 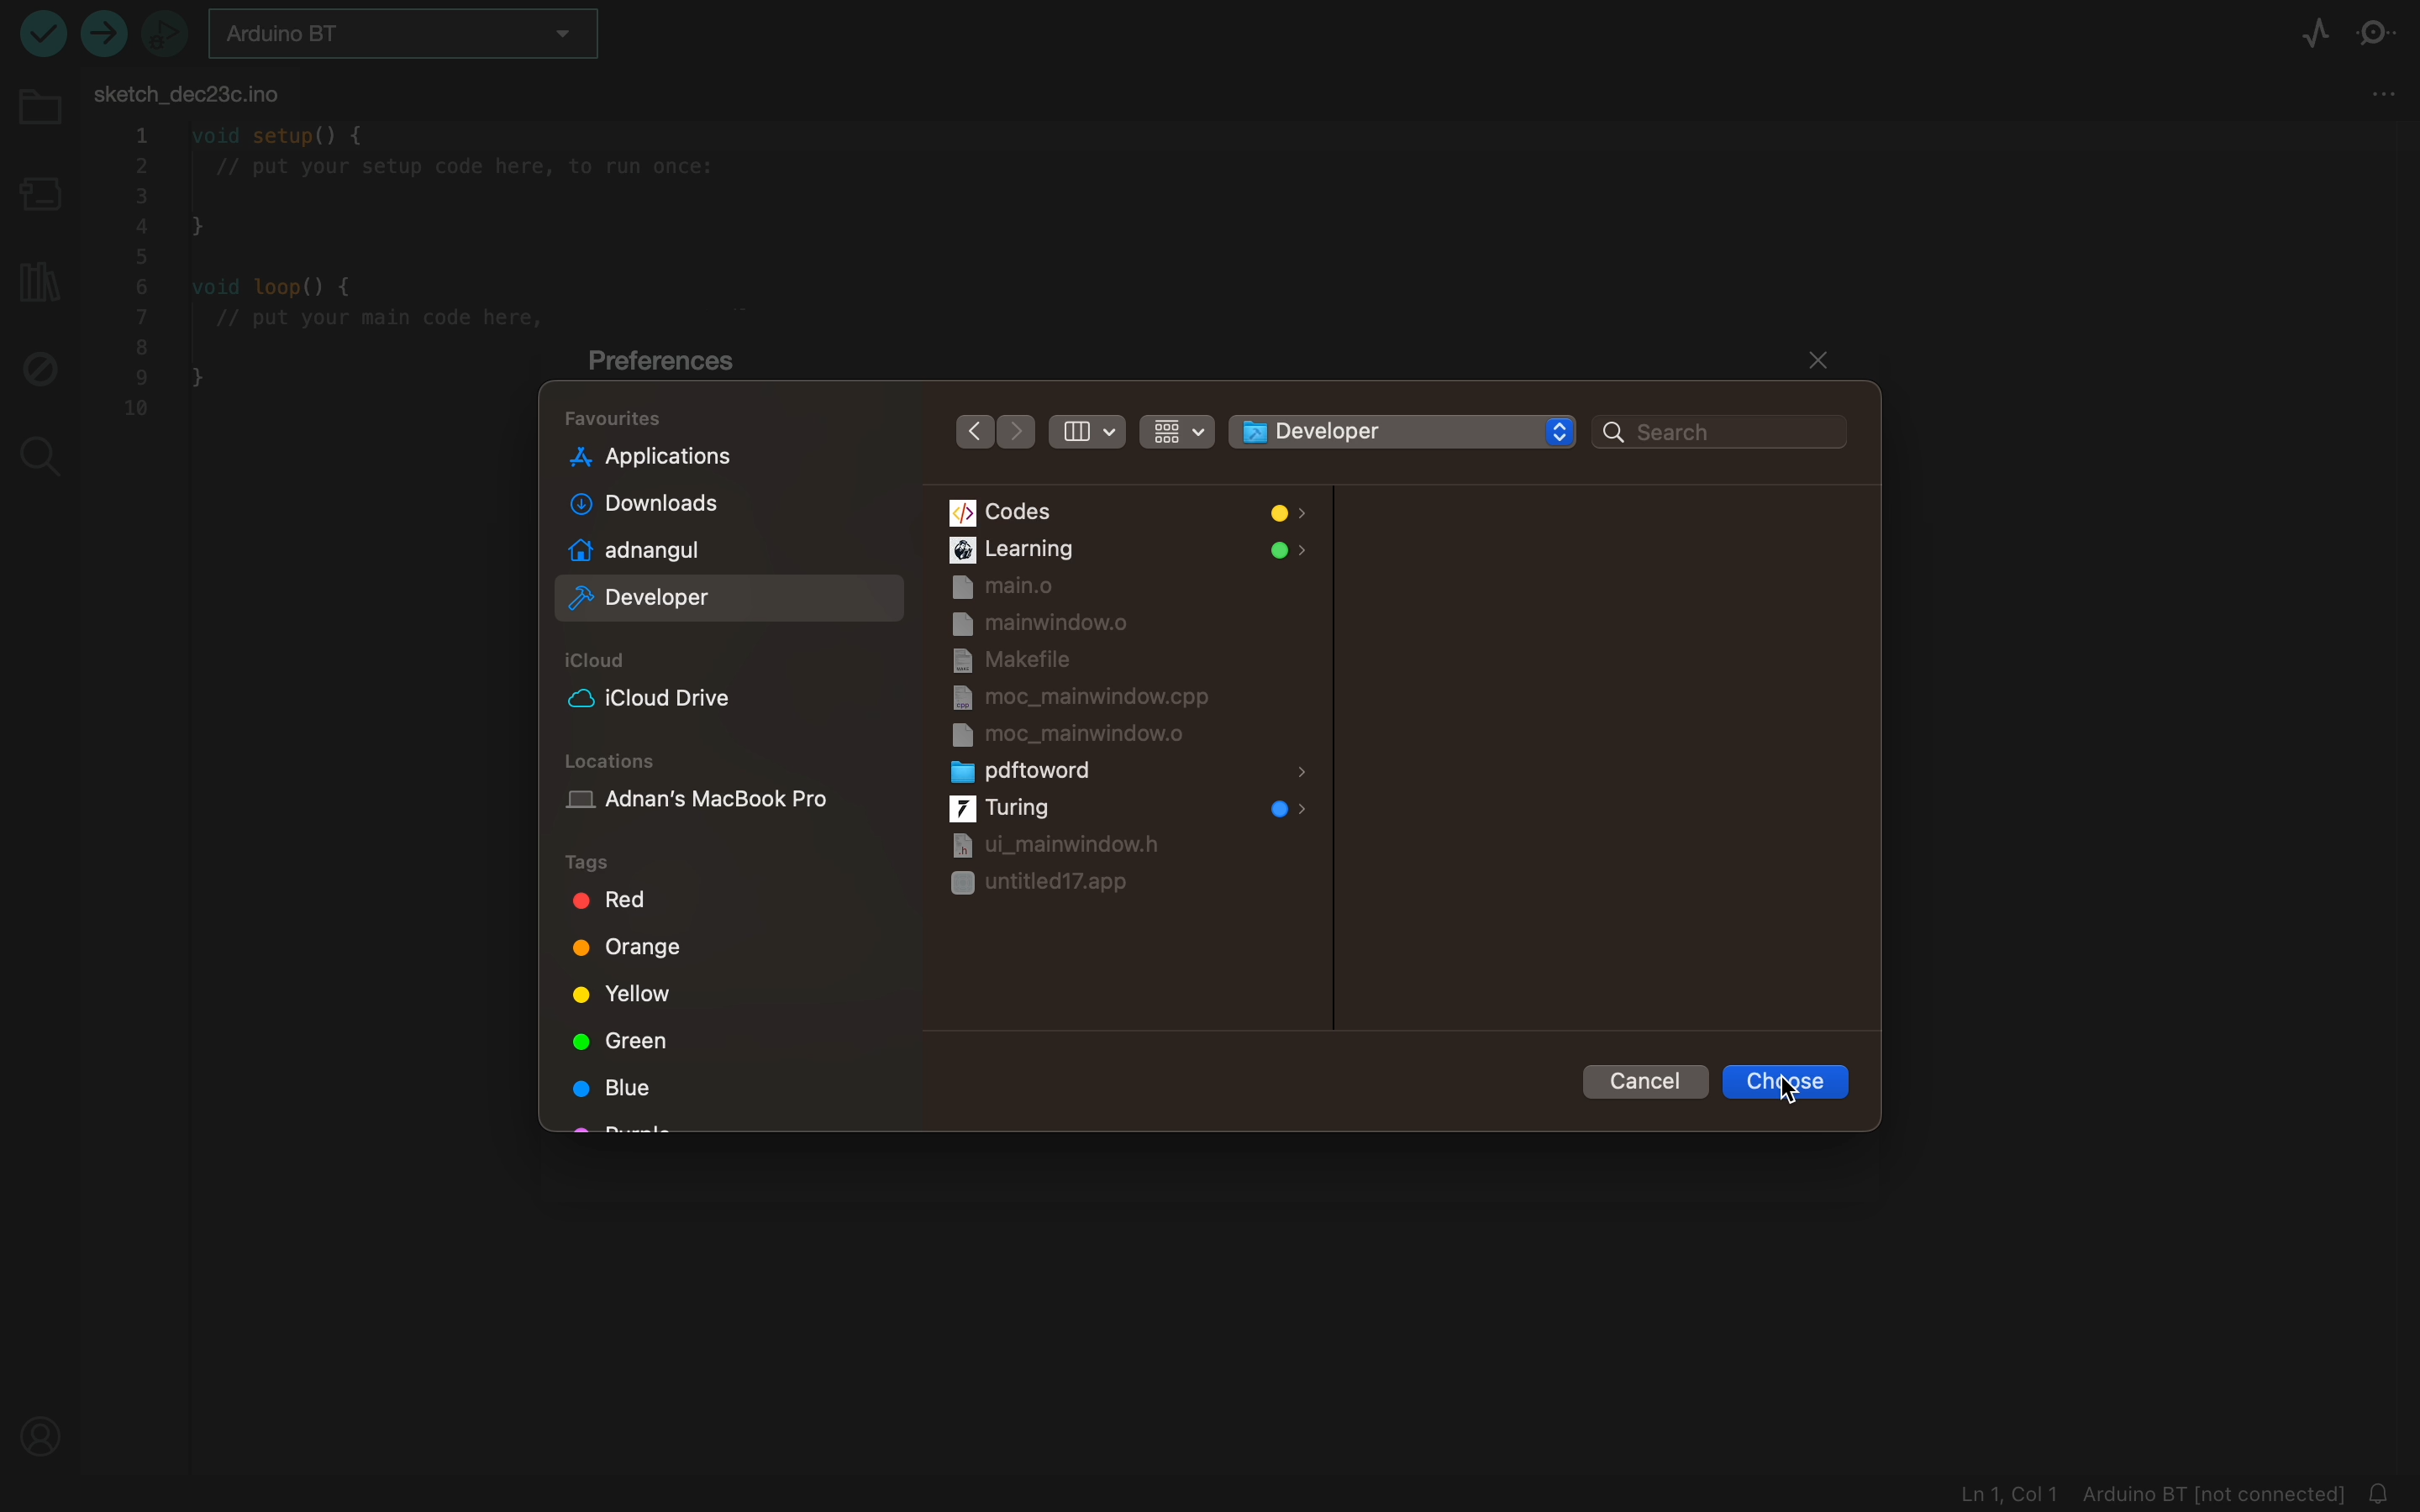 I want to click on cancel, so click(x=1639, y=1084).